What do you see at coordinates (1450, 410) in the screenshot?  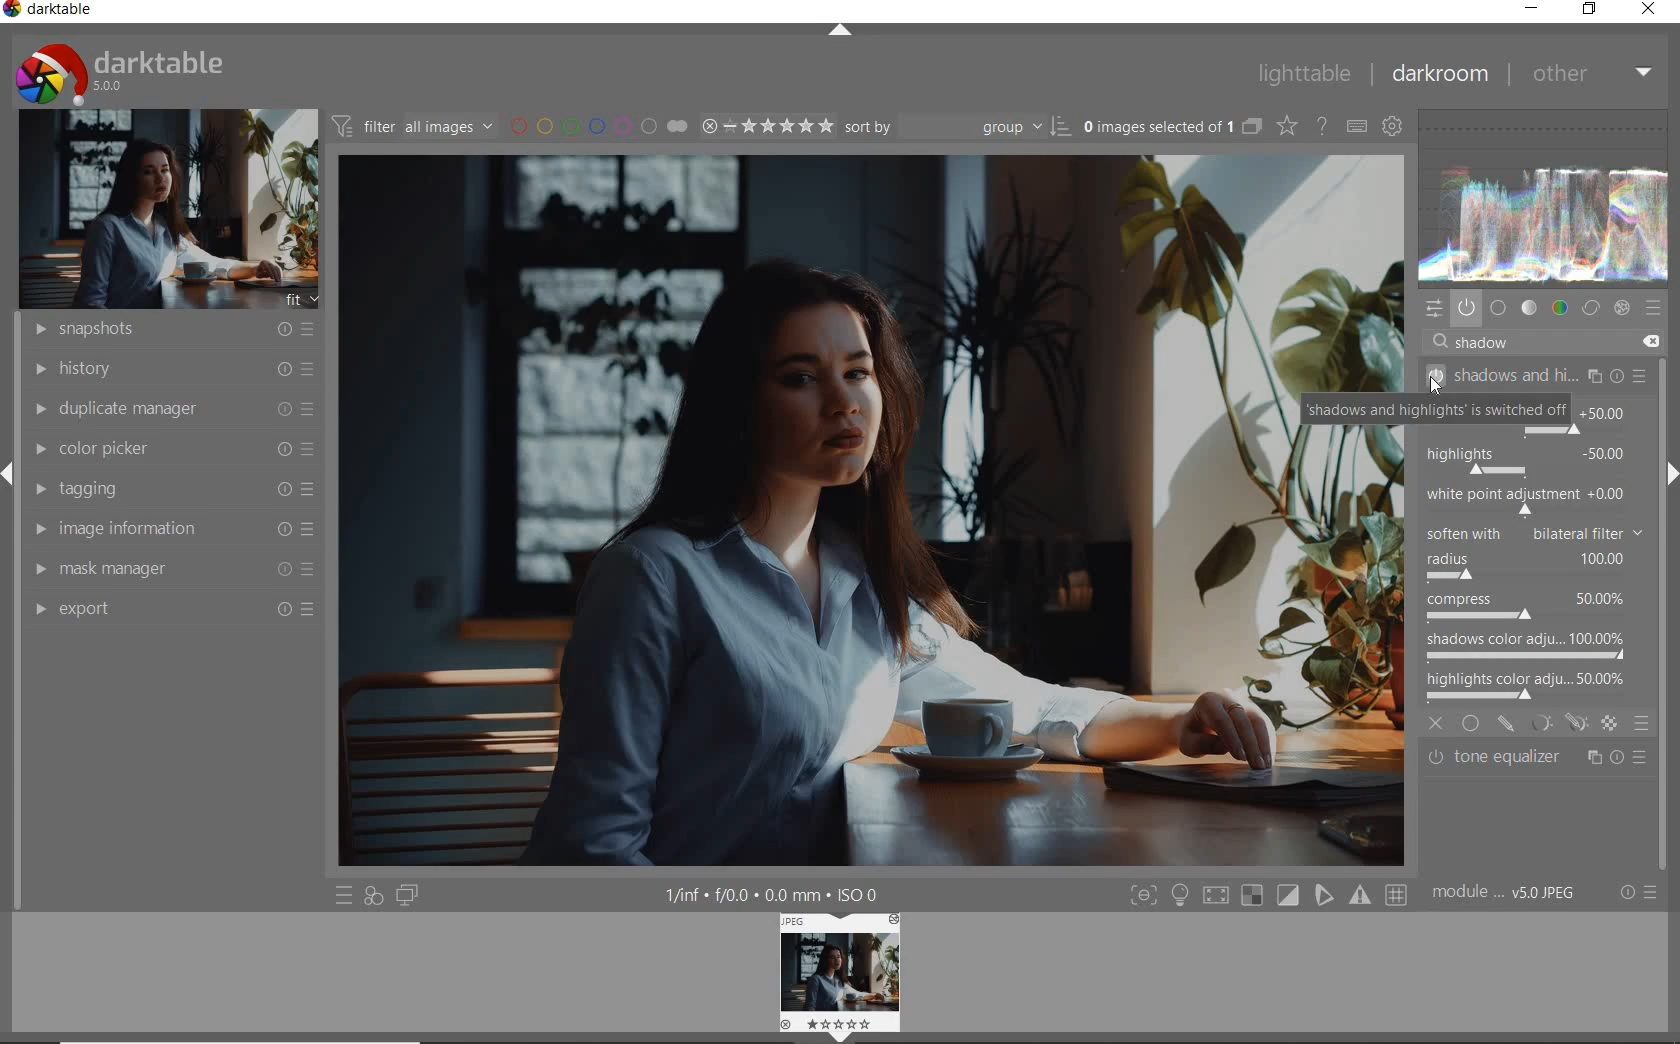 I see `shadows & highlights 'is switched off'` at bounding box center [1450, 410].